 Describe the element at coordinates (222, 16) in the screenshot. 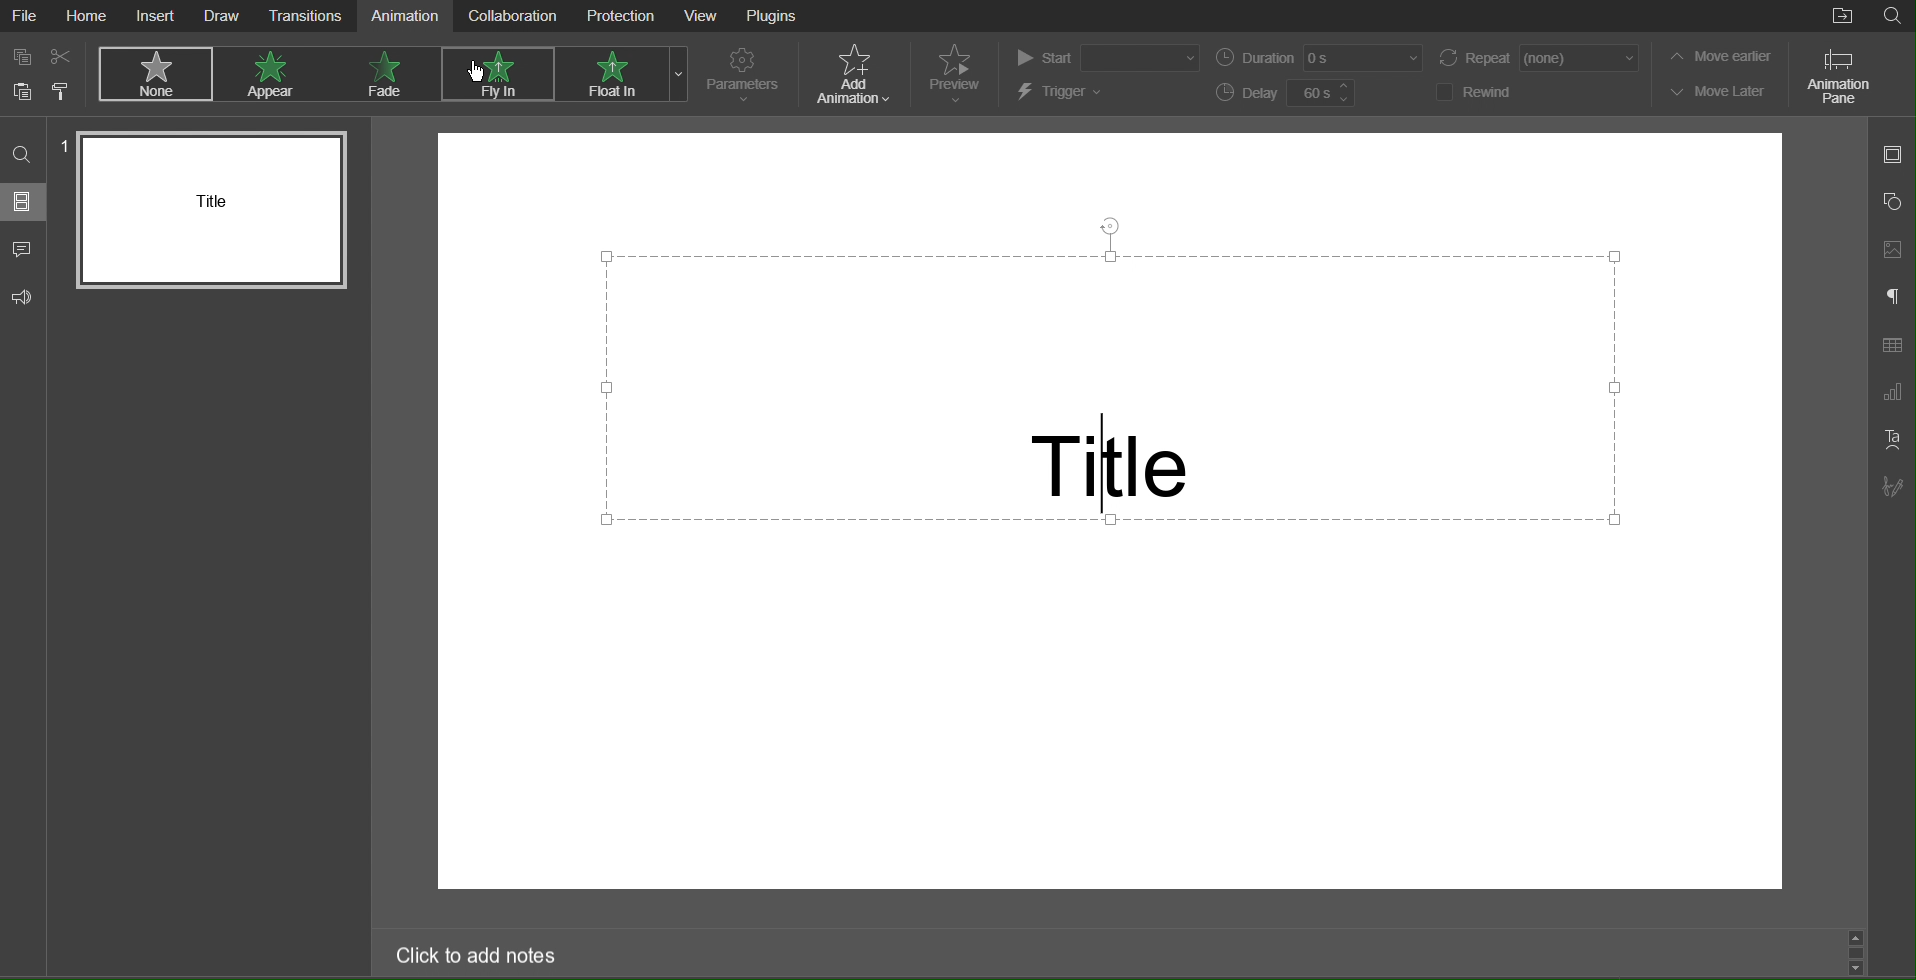

I see `Draw` at that location.